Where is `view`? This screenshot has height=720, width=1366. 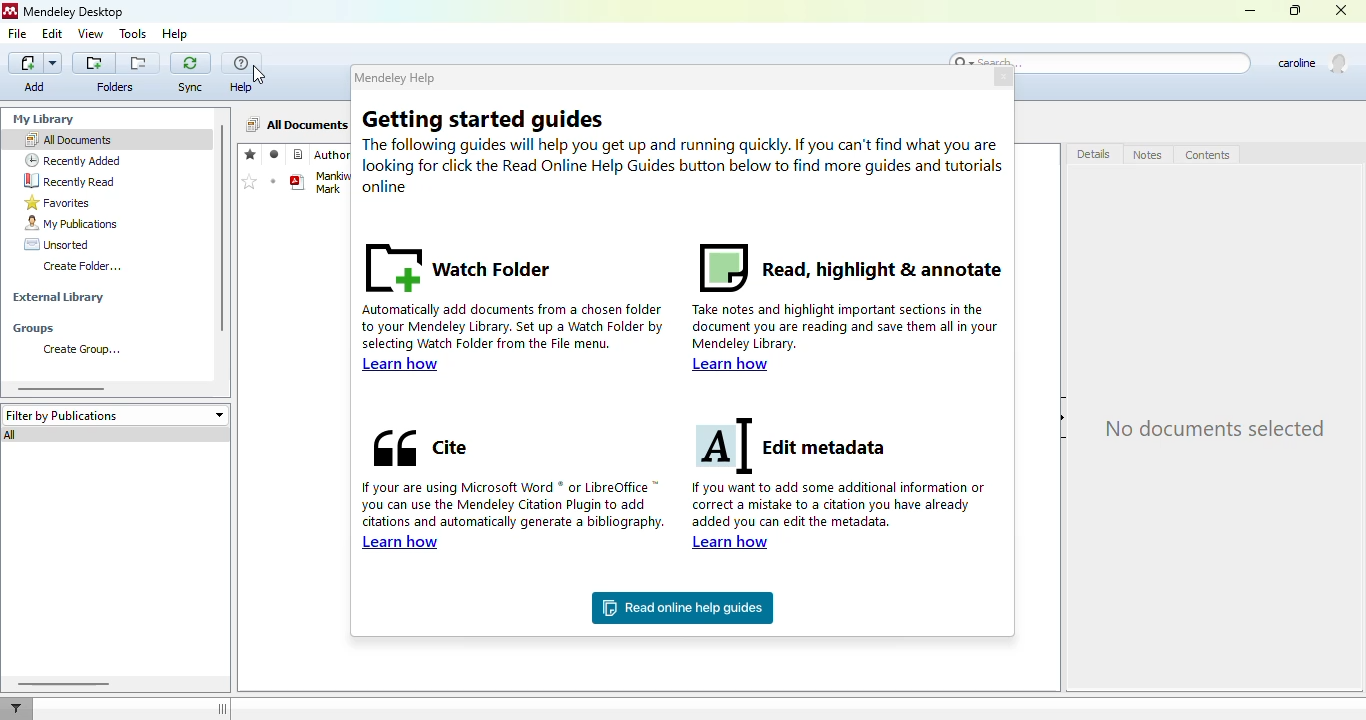
view is located at coordinates (91, 34).